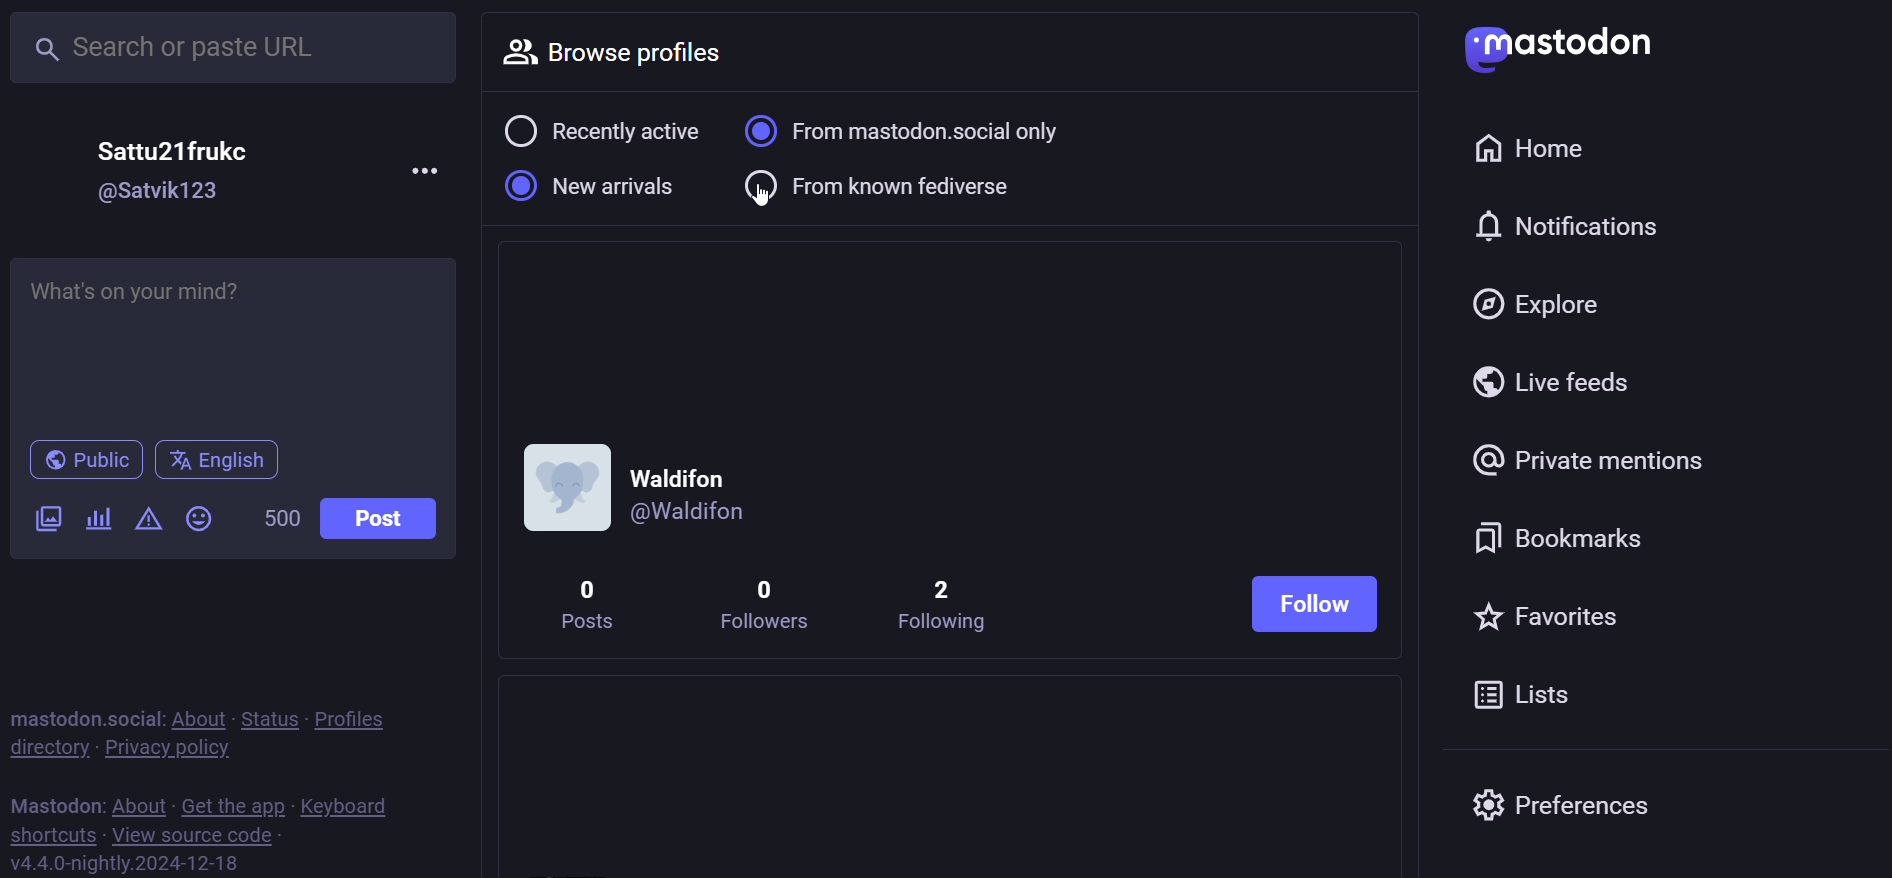  Describe the element at coordinates (46, 836) in the screenshot. I see `shortcut` at that location.